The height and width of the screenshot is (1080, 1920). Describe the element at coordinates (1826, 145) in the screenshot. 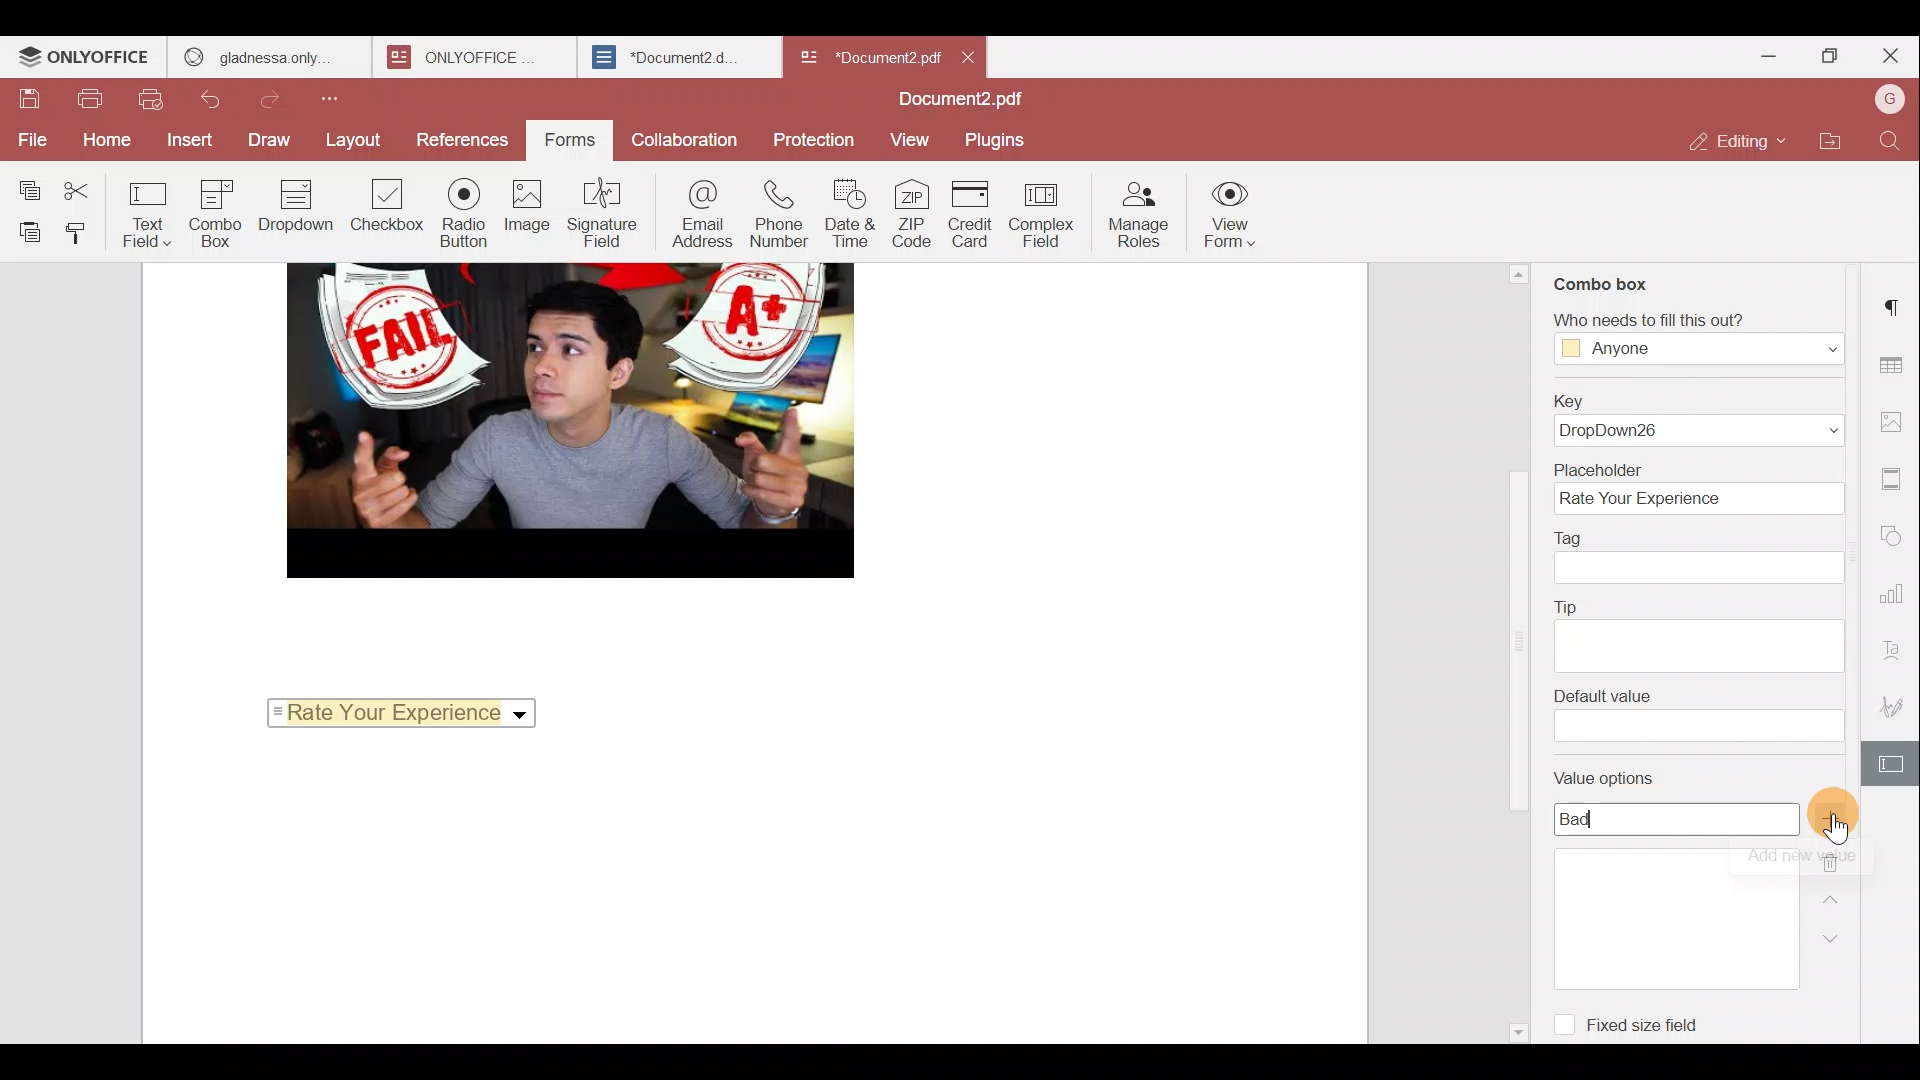

I see `Open file location` at that location.